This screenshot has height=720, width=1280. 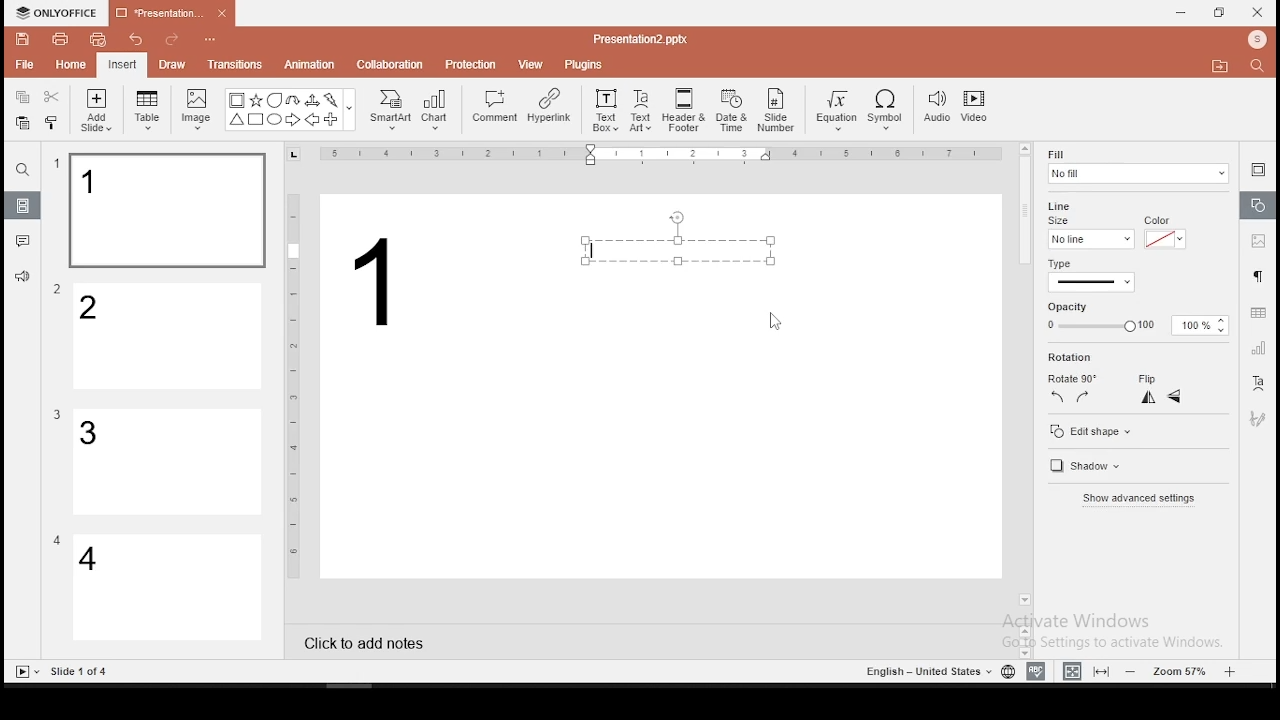 What do you see at coordinates (350, 111) in the screenshot?
I see `` at bounding box center [350, 111].